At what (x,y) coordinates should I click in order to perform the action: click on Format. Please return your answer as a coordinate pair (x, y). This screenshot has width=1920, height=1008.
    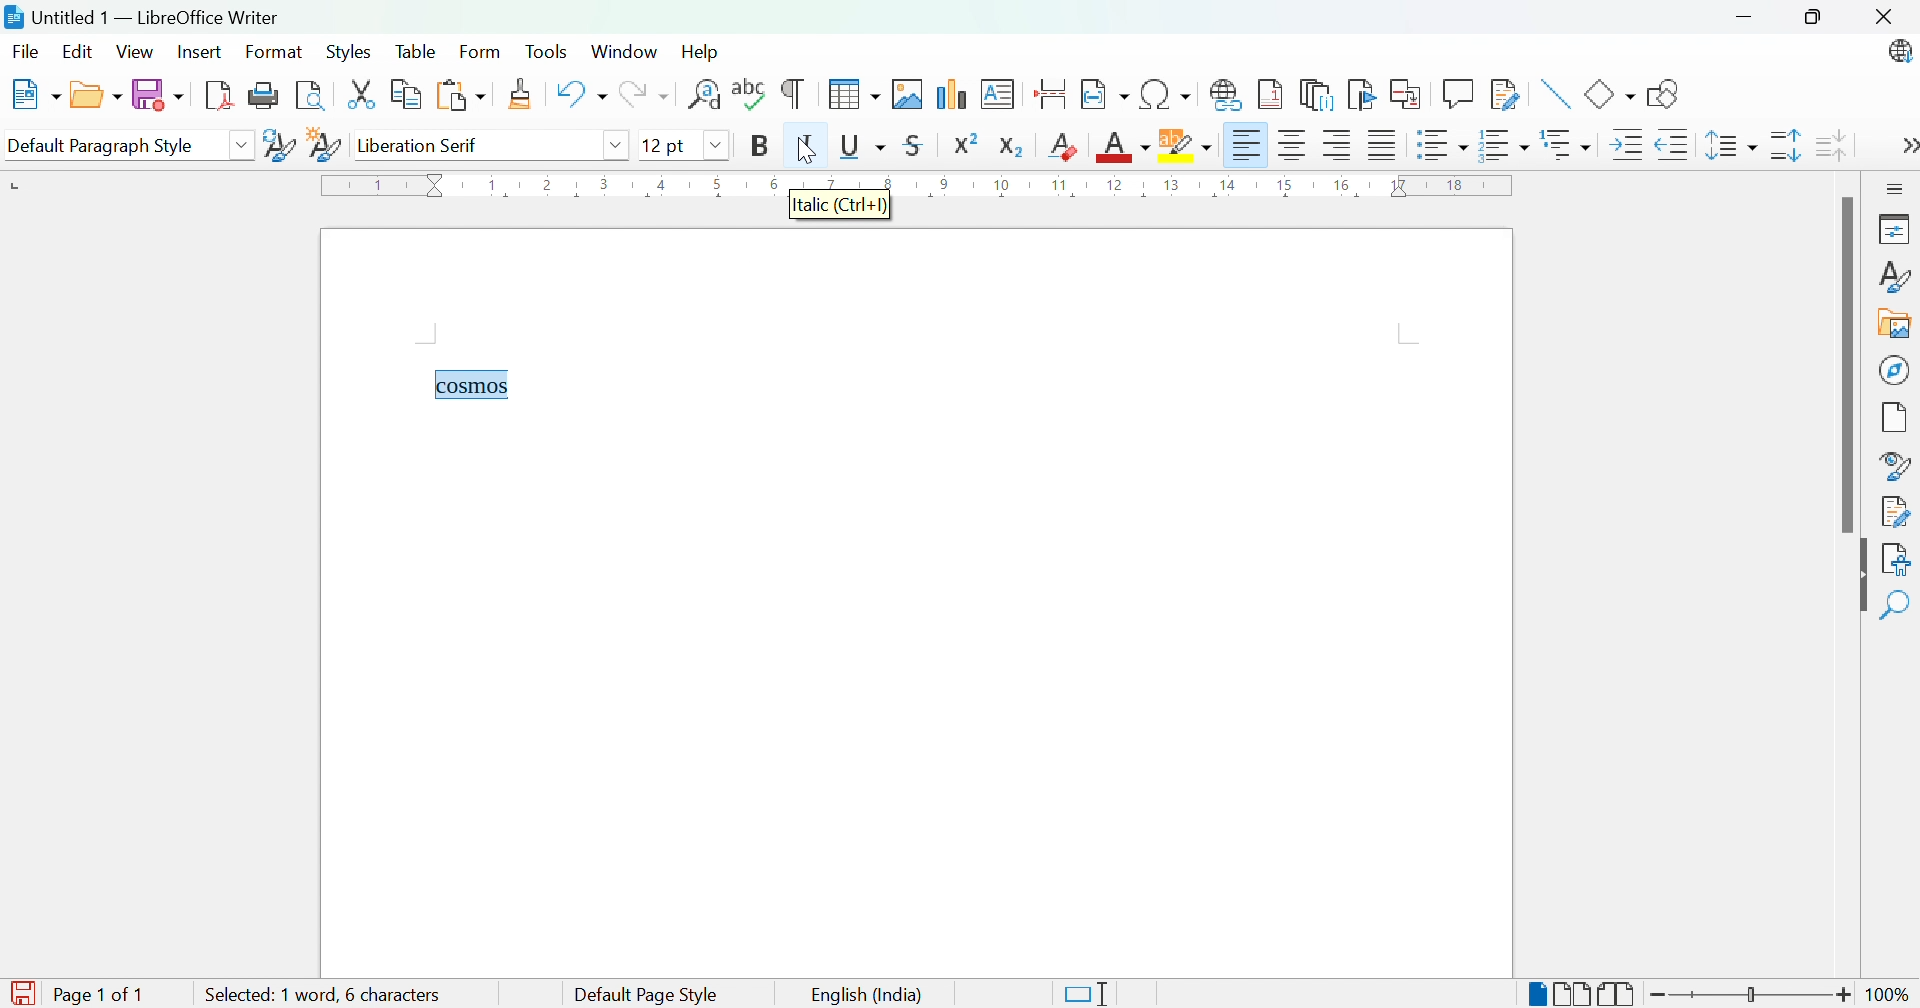
    Looking at the image, I should click on (277, 52).